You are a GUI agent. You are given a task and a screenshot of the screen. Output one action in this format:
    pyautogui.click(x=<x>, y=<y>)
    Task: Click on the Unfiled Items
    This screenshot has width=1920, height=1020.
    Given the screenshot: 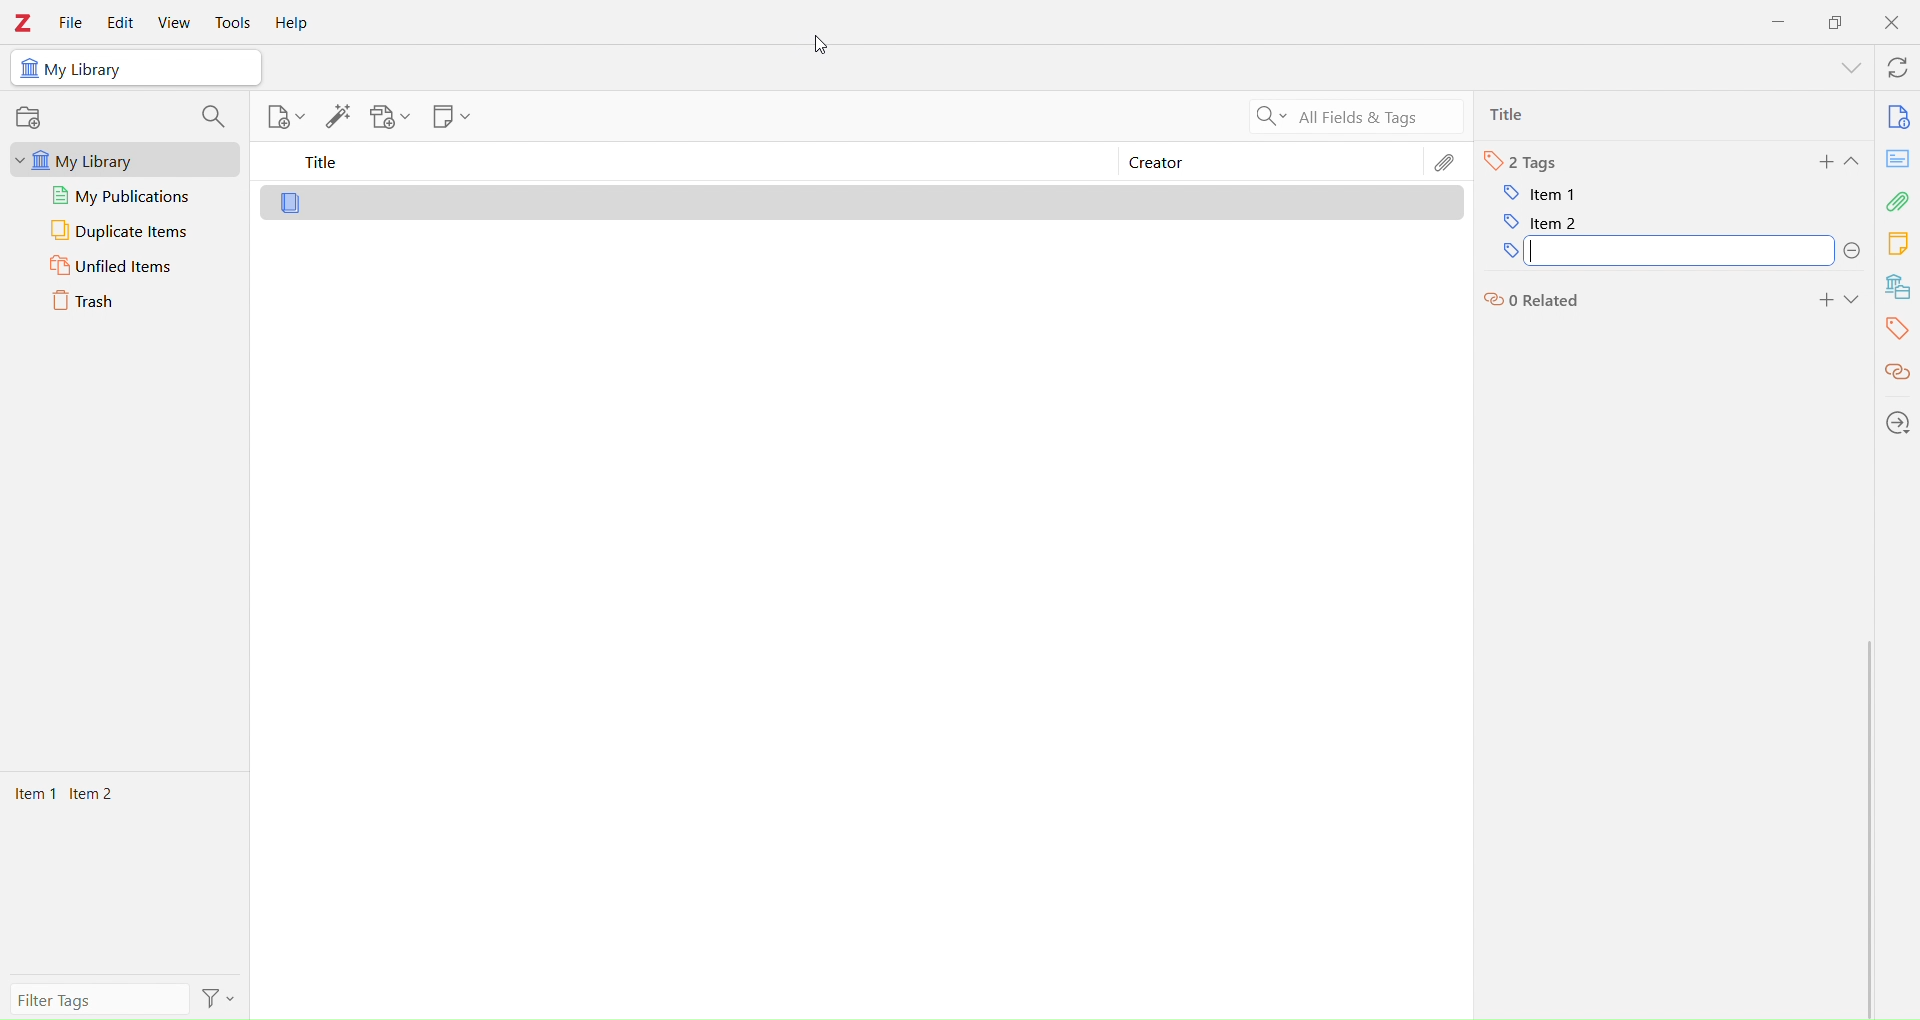 What is the action you would take?
    pyautogui.click(x=116, y=269)
    